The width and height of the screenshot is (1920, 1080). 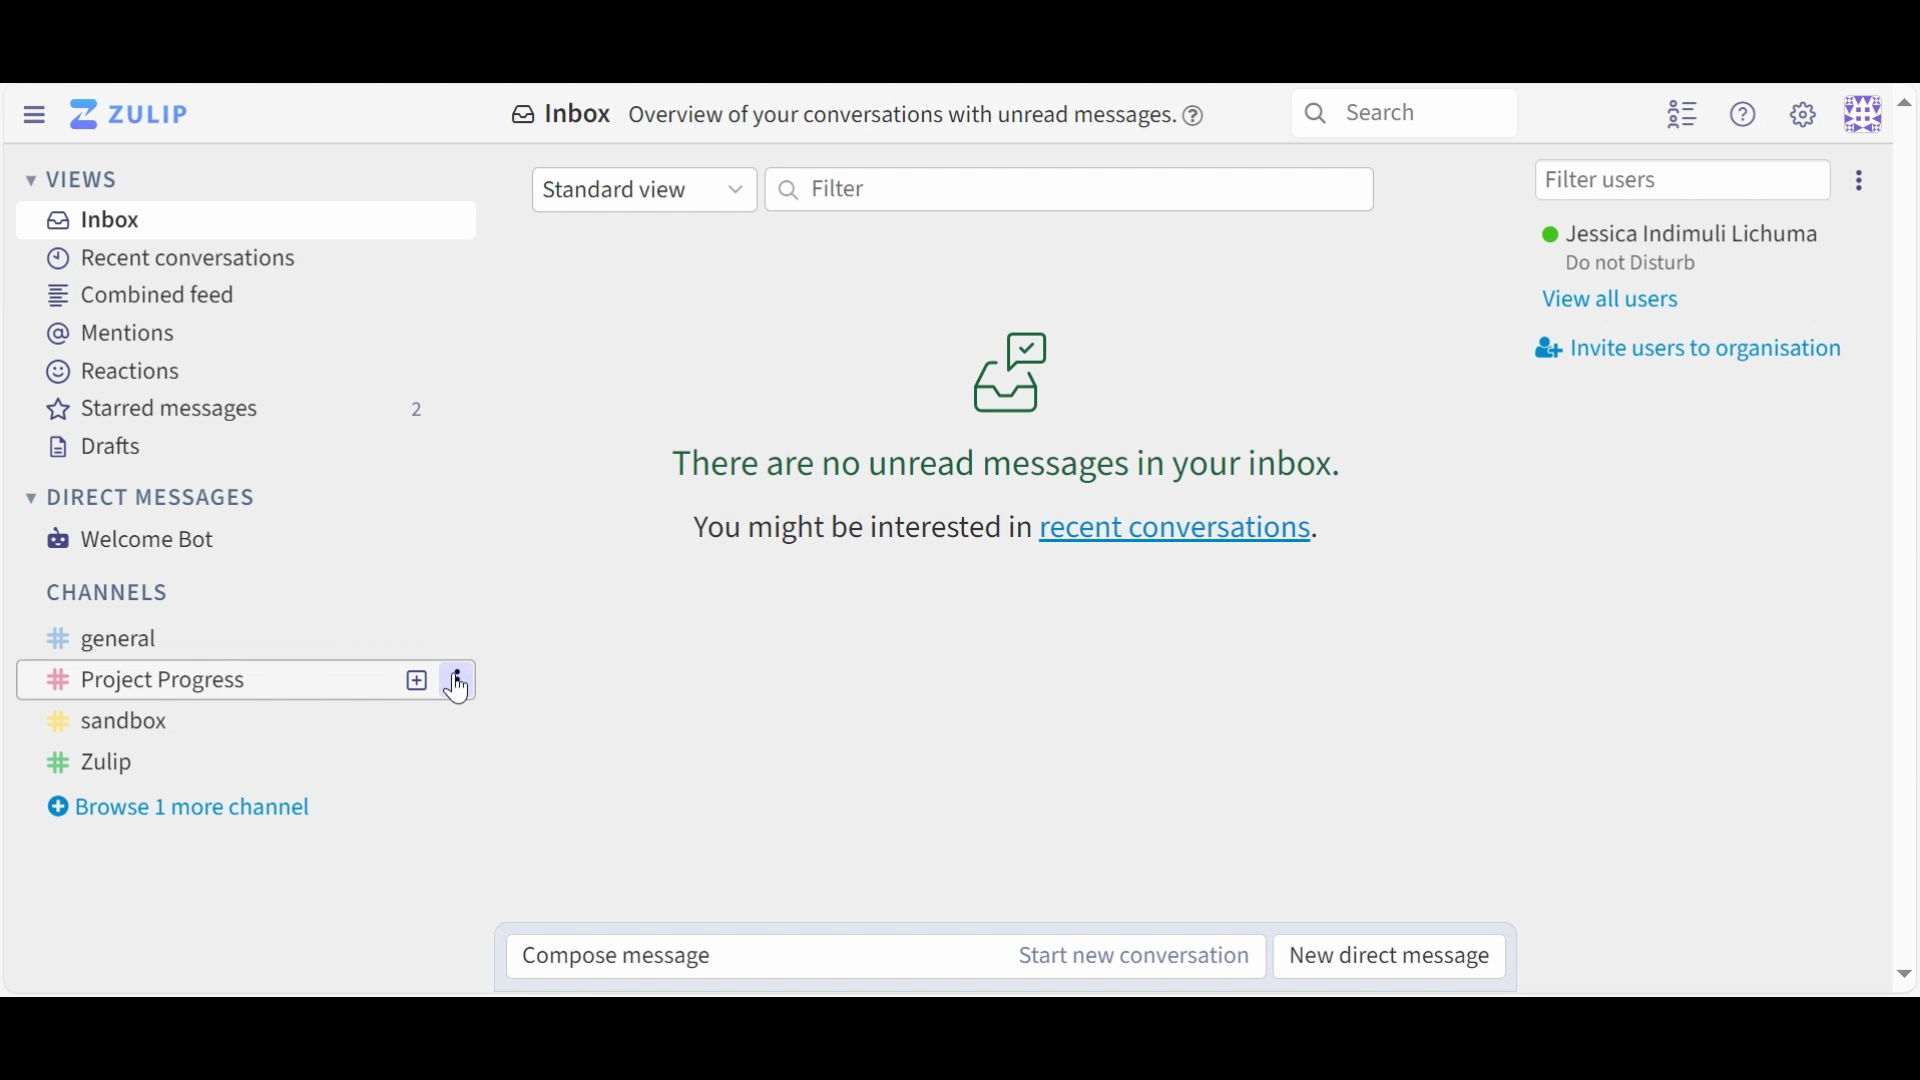 What do you see at coordinates (1026, 405) in the screenshot?
I see `unread messages` at bounding box center [1026, 405].